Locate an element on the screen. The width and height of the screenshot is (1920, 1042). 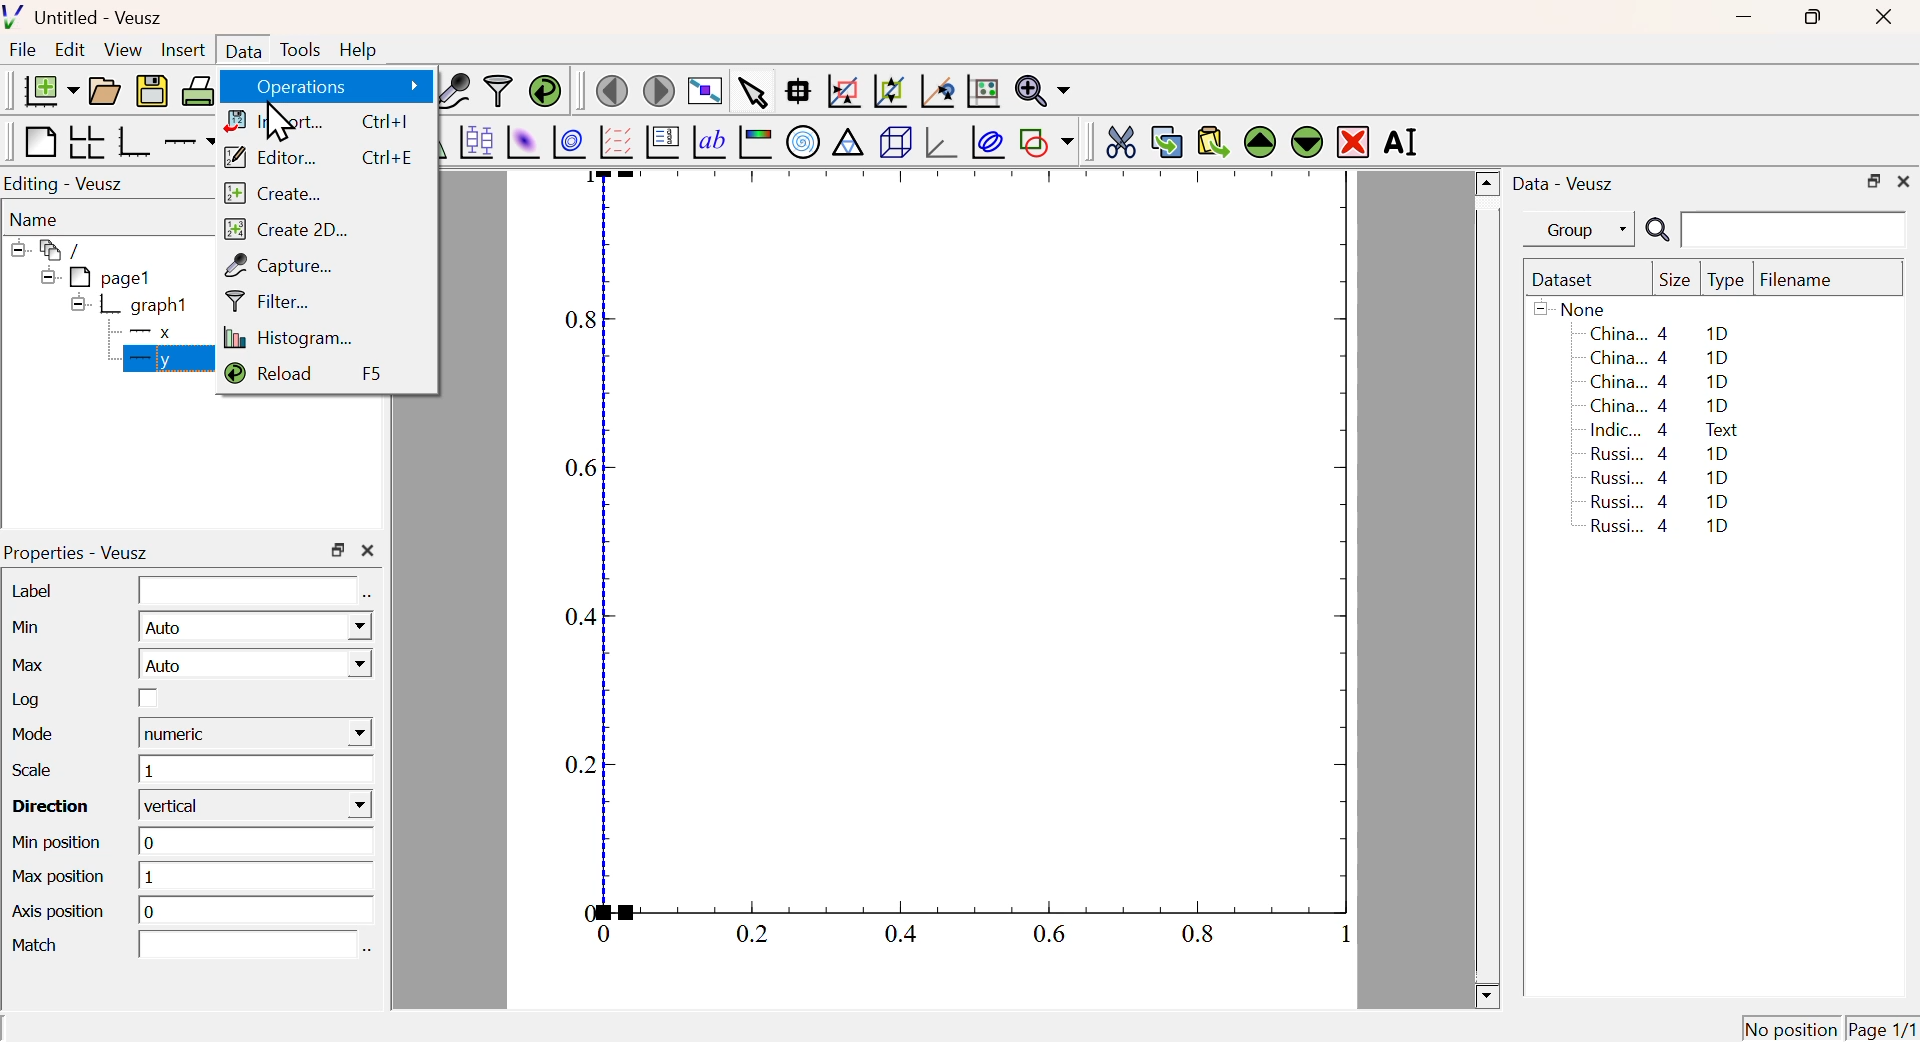
Auto is located at coordinates (255, 665).